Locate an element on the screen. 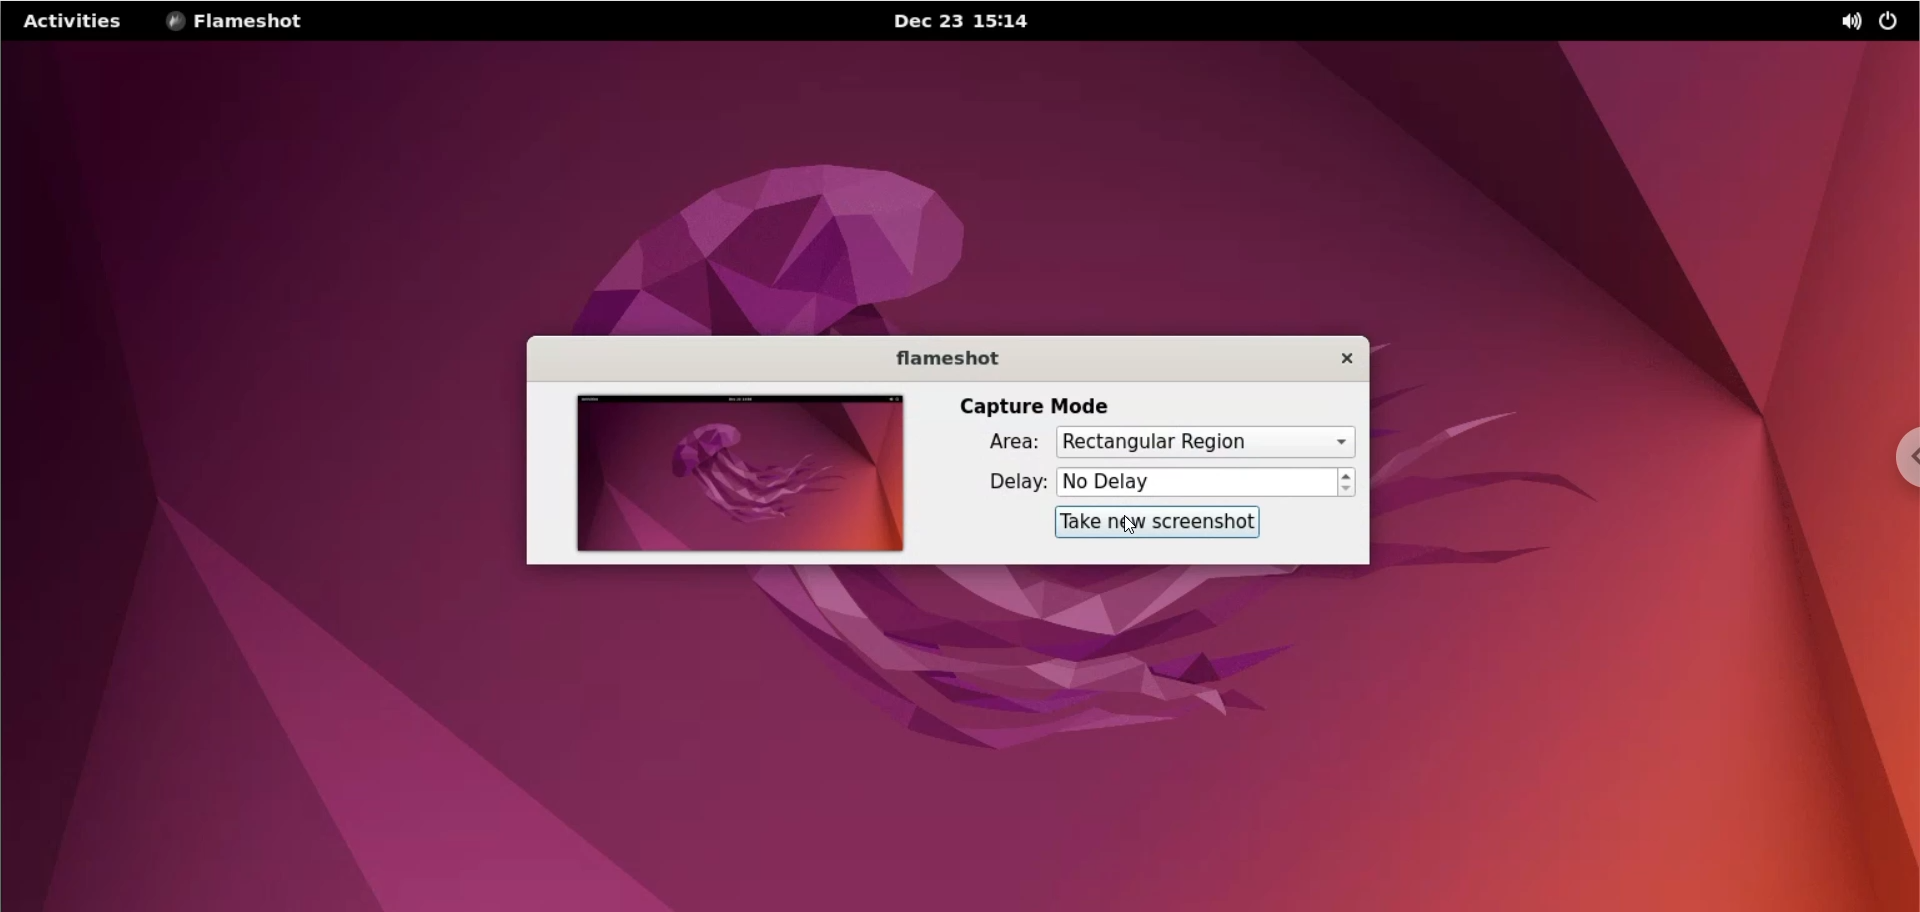  flameshot options is located at coordinates (253, 21).